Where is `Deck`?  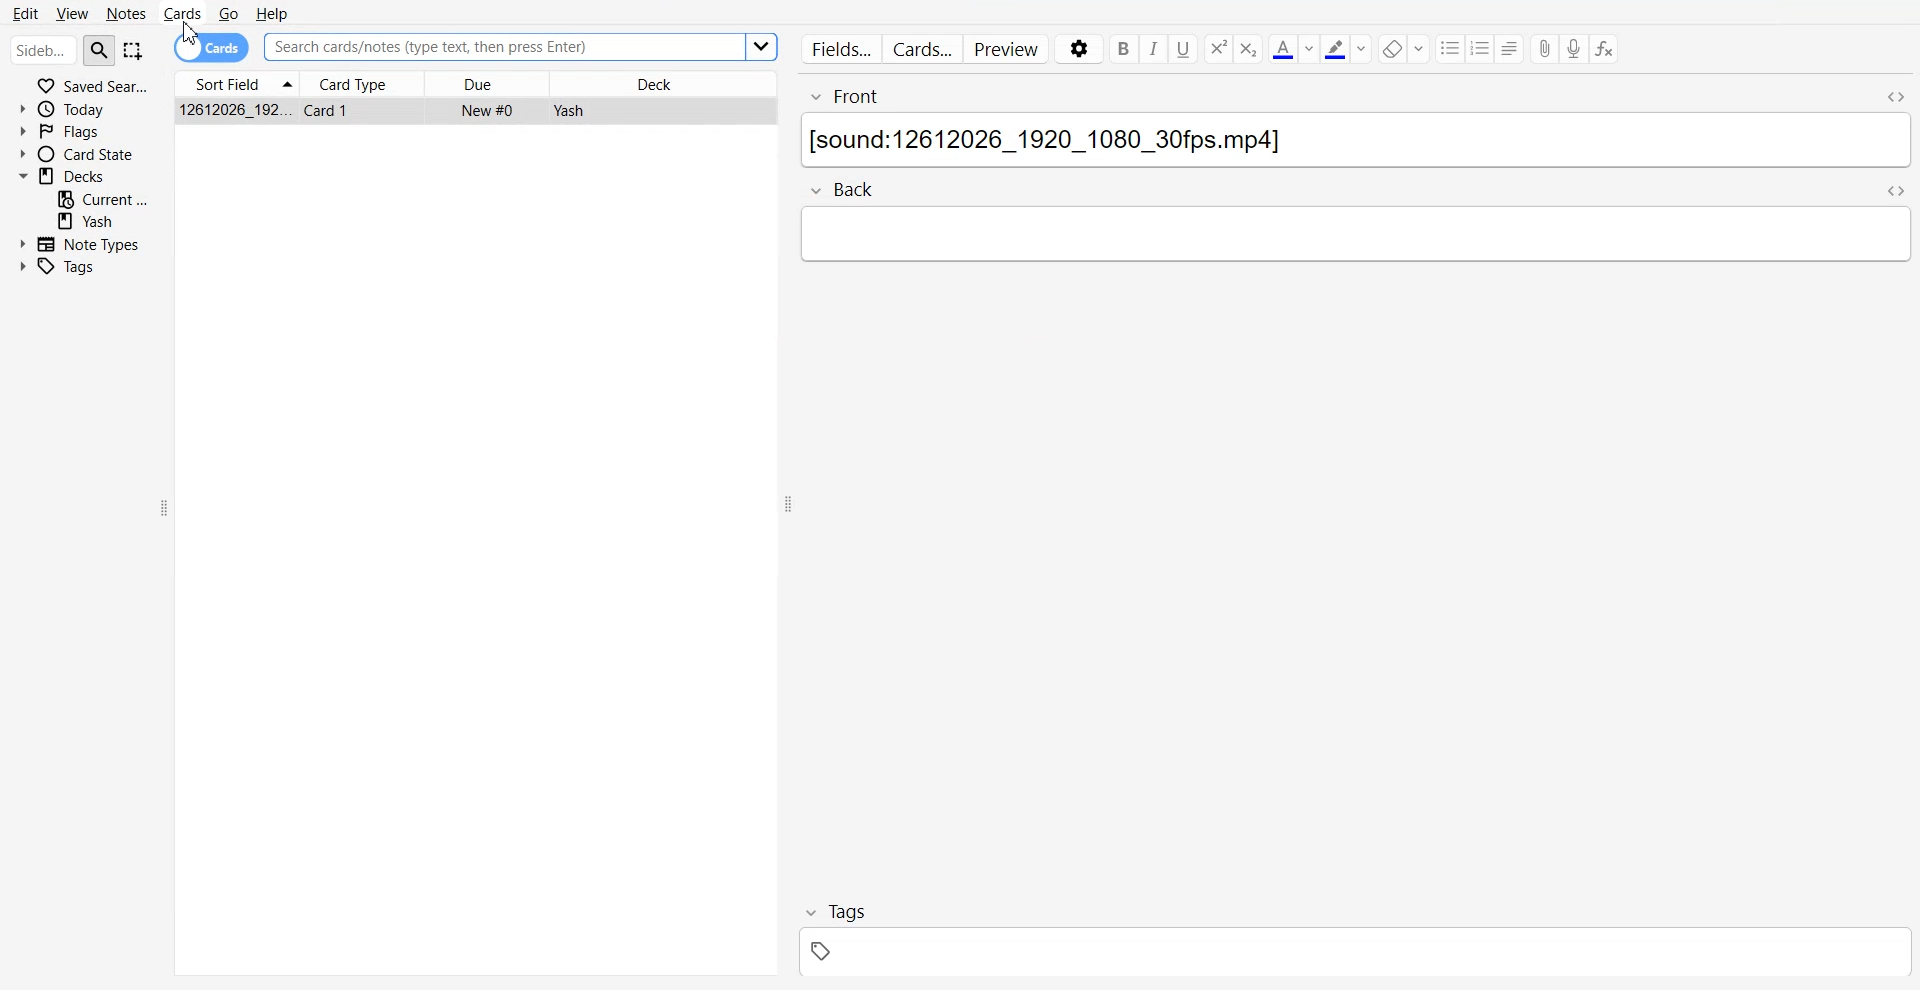
Deck is located at coordinates (83, 175).